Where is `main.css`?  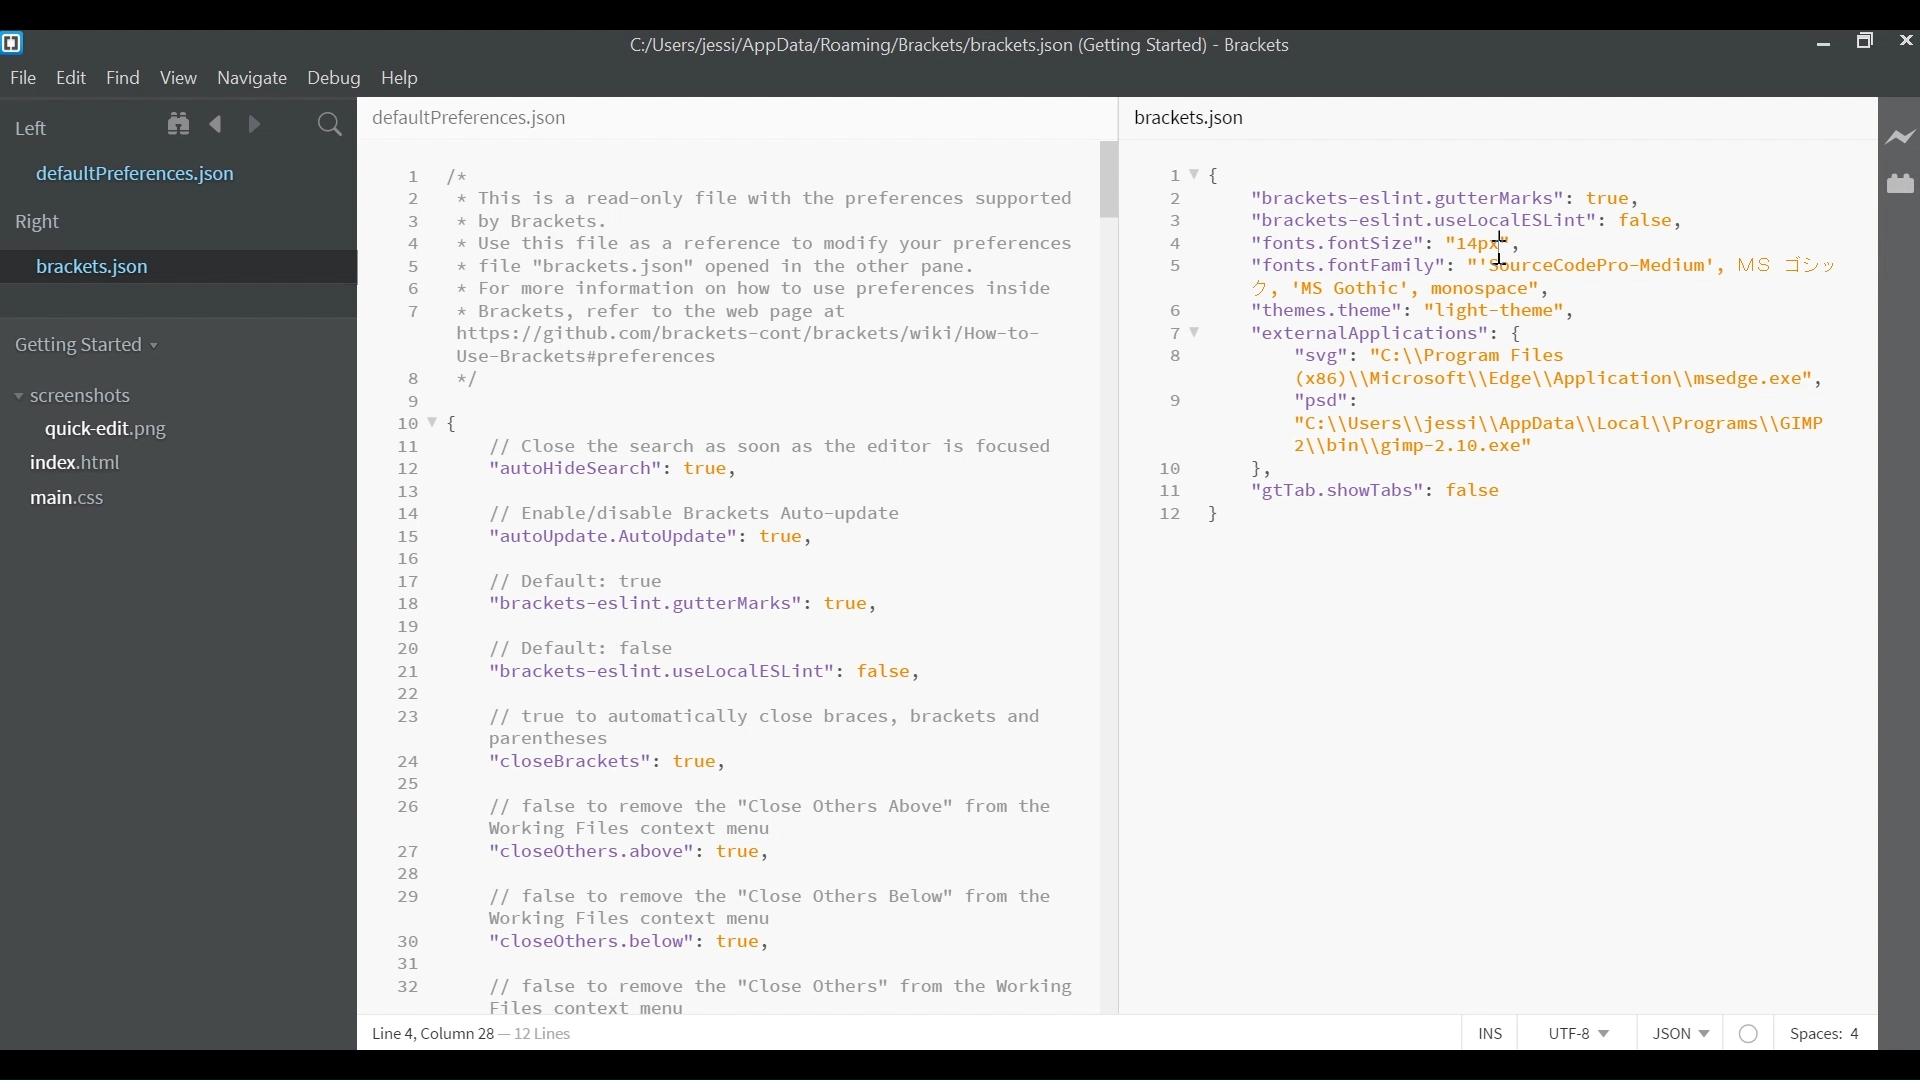
main.css is located at coordinates (75, 500).